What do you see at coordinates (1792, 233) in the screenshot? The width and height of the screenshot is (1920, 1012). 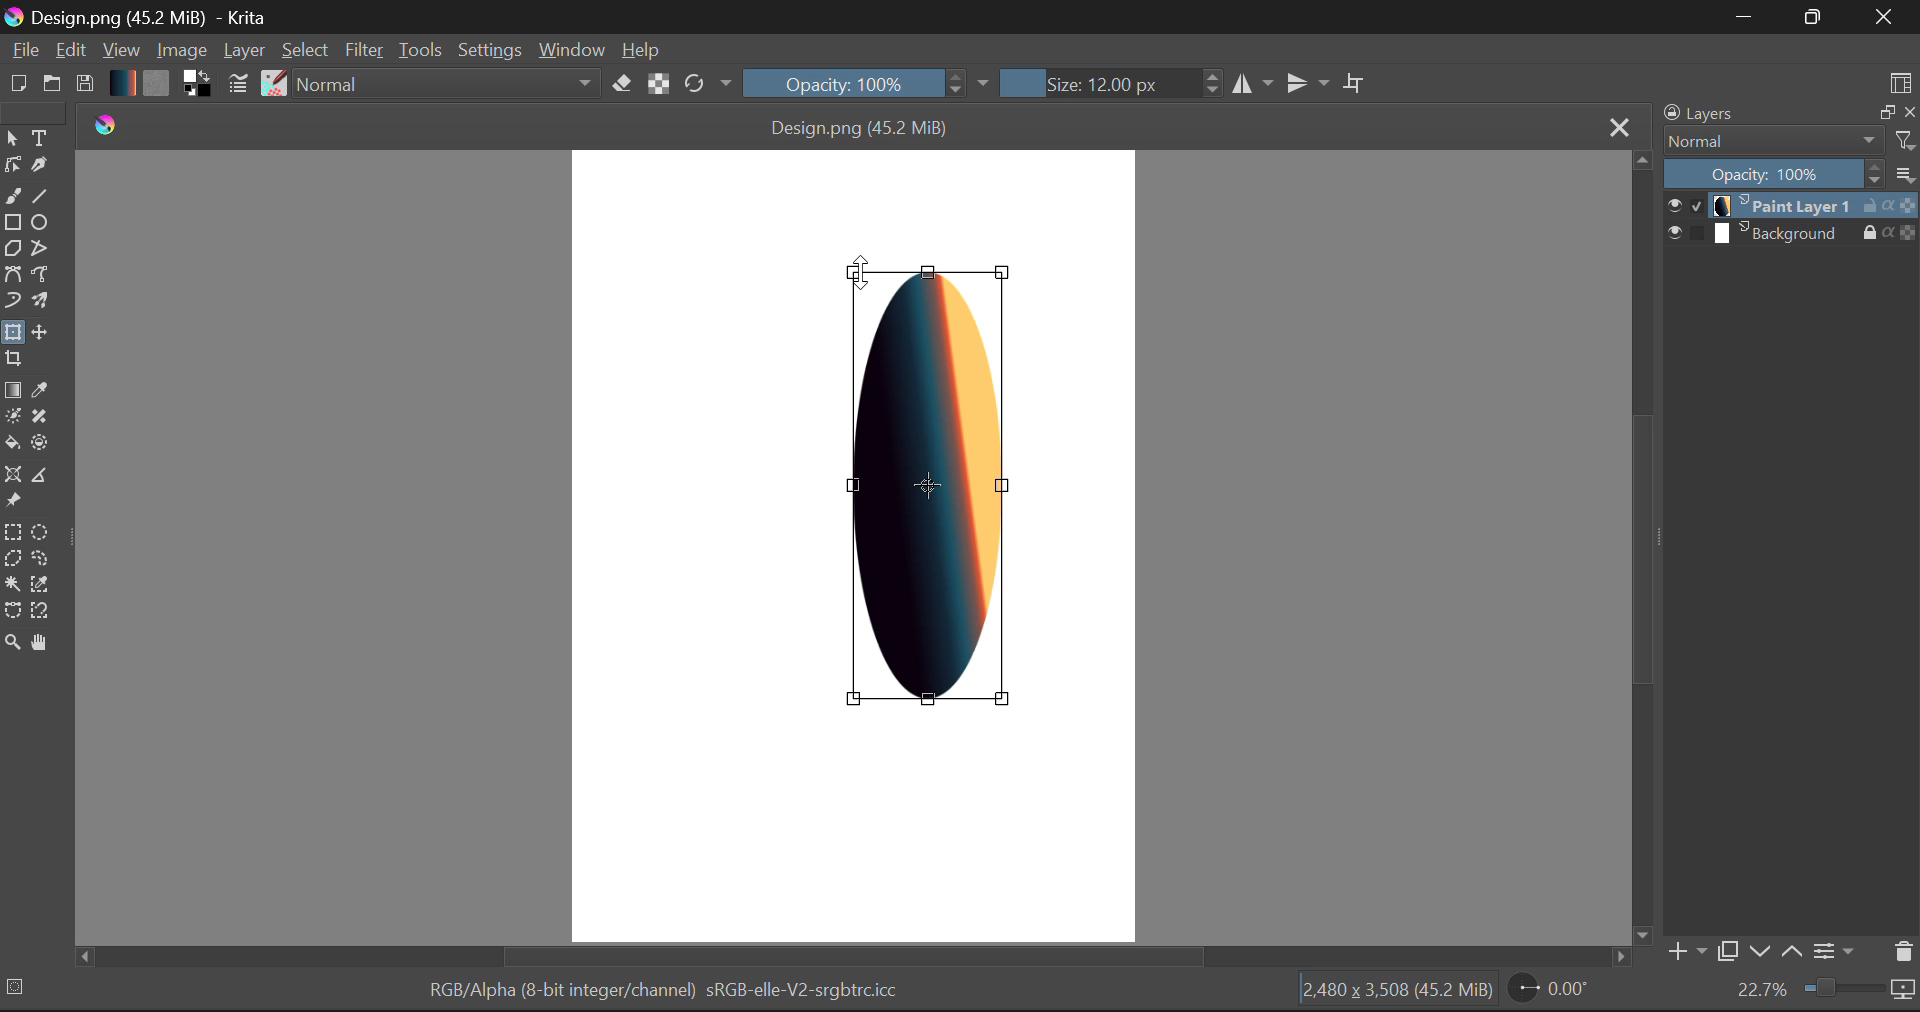 I see `Background Layer` at bounding box center [1792, 233].